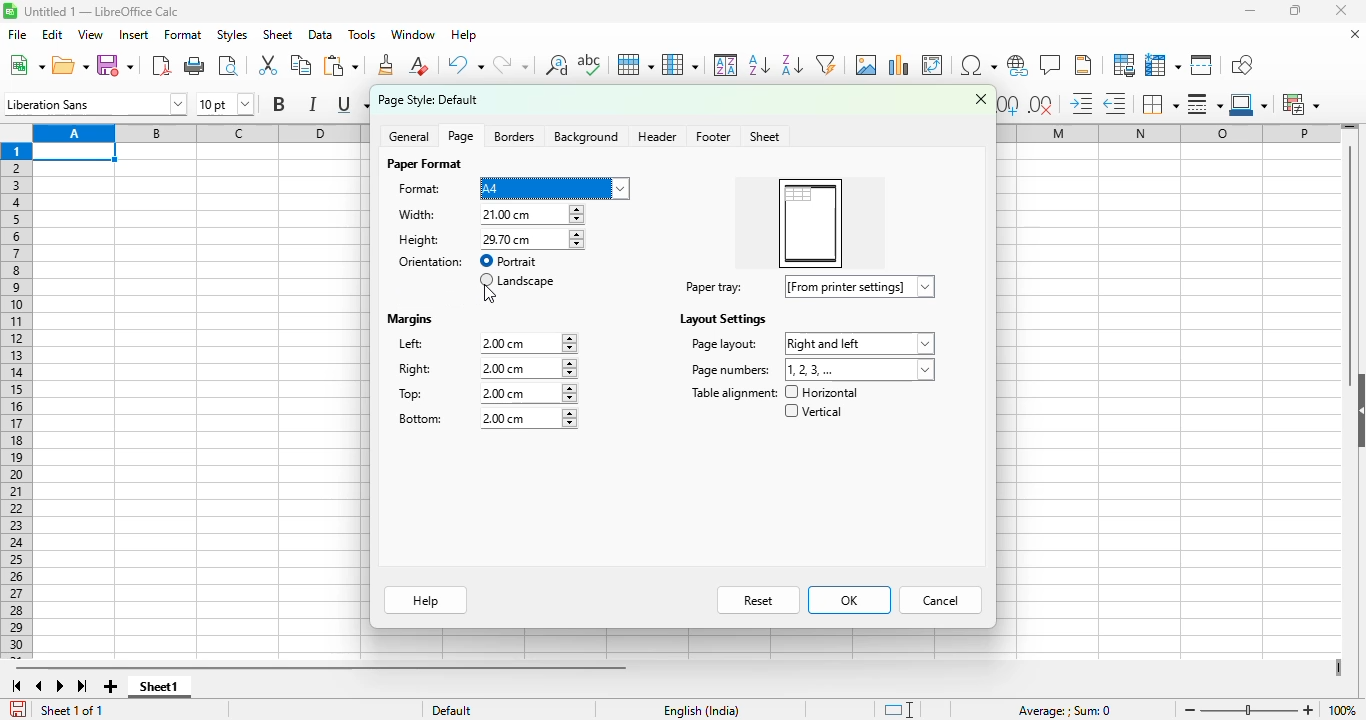  Describe the element at coordinates (417, 214) in the screenshot. I see `width: ` at that location.